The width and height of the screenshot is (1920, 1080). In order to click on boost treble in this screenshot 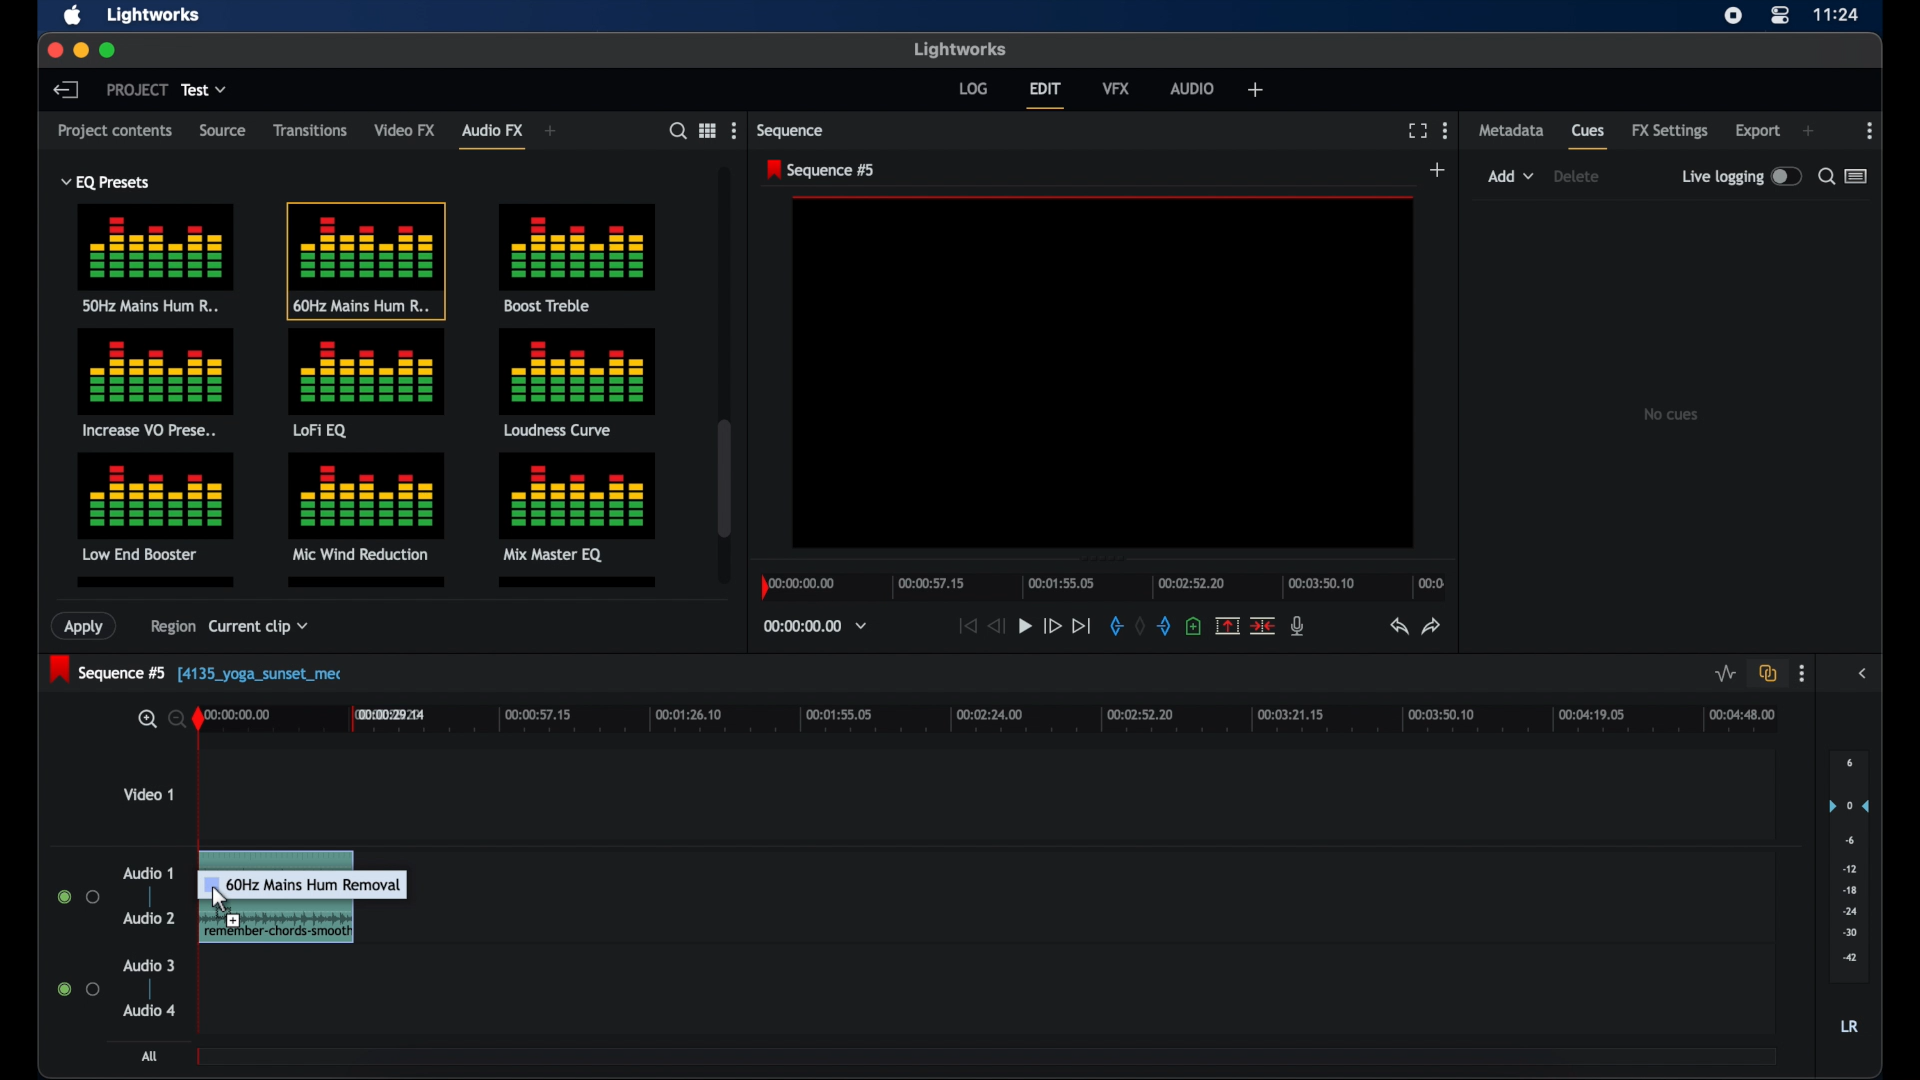, I will do `click(580, 256)`.